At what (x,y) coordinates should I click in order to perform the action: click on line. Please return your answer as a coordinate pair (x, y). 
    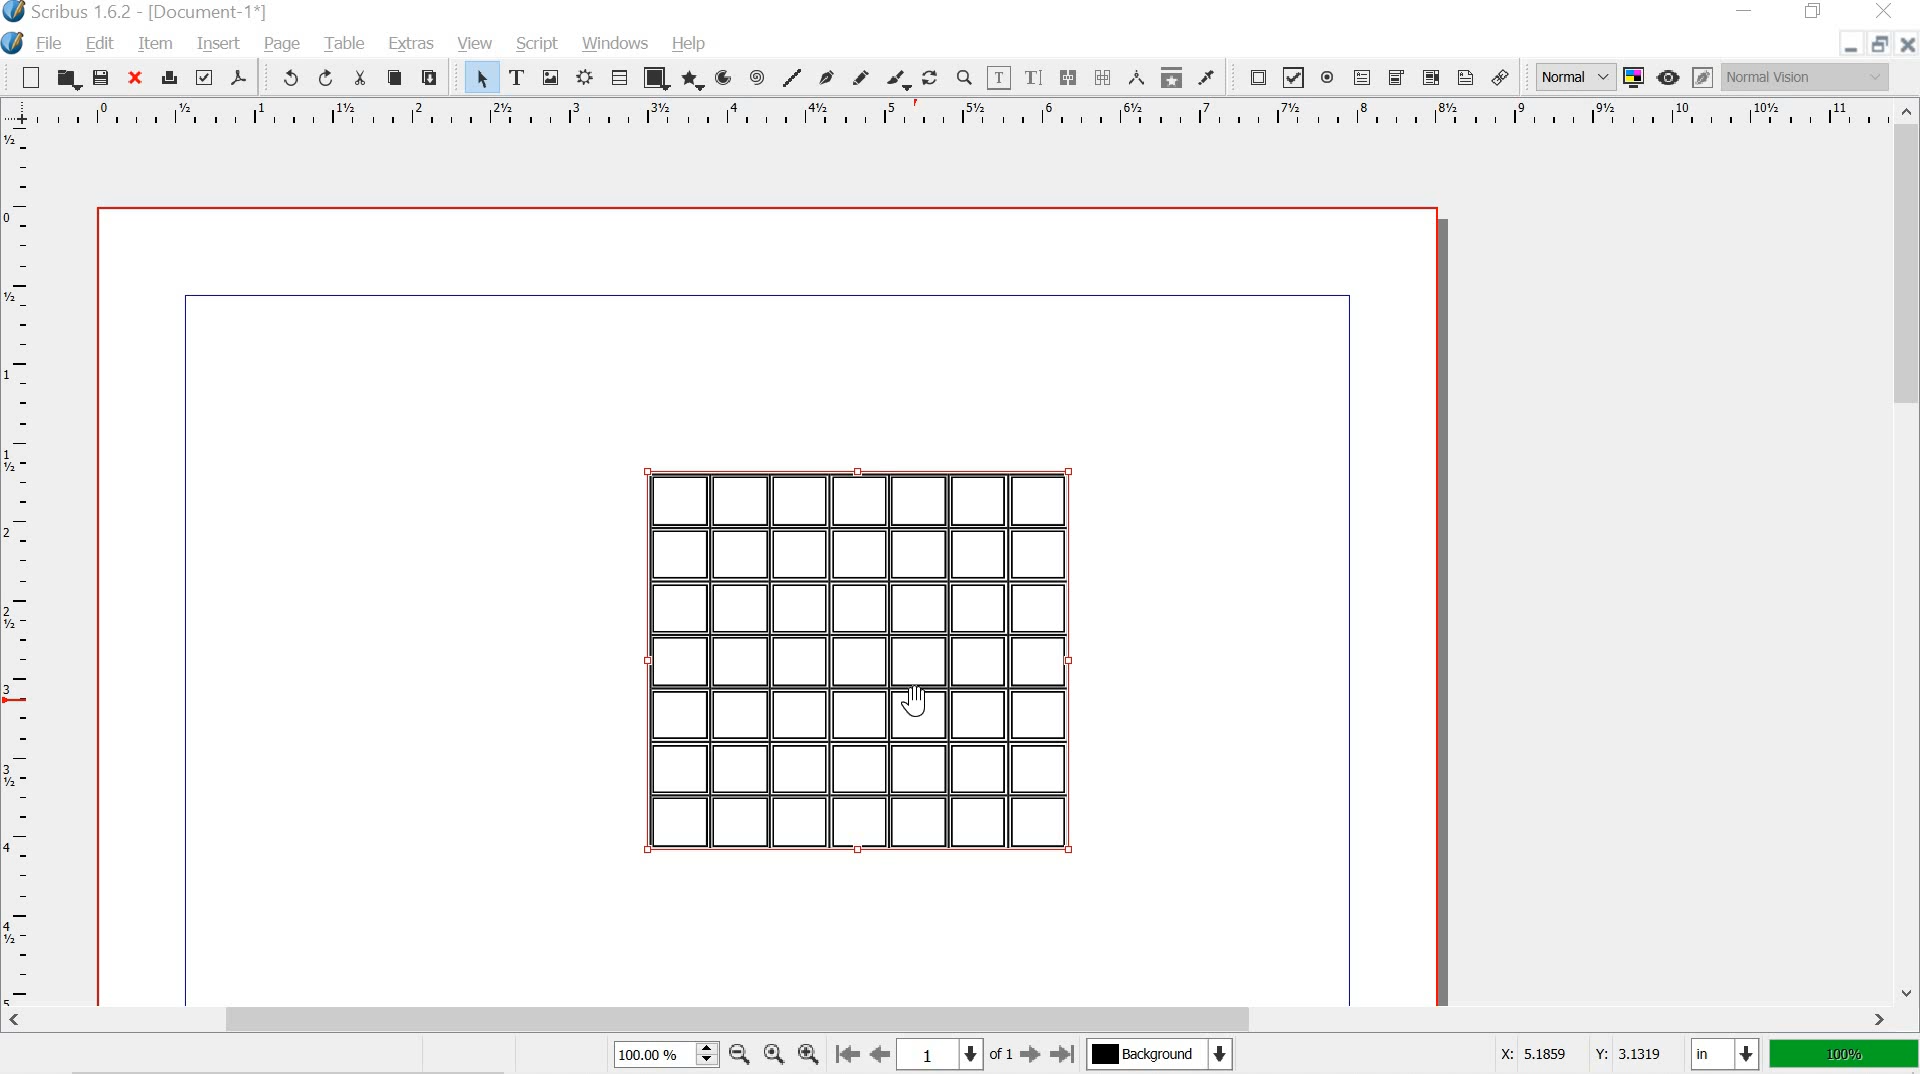
    Looking at the image, I should click on (794, 74).